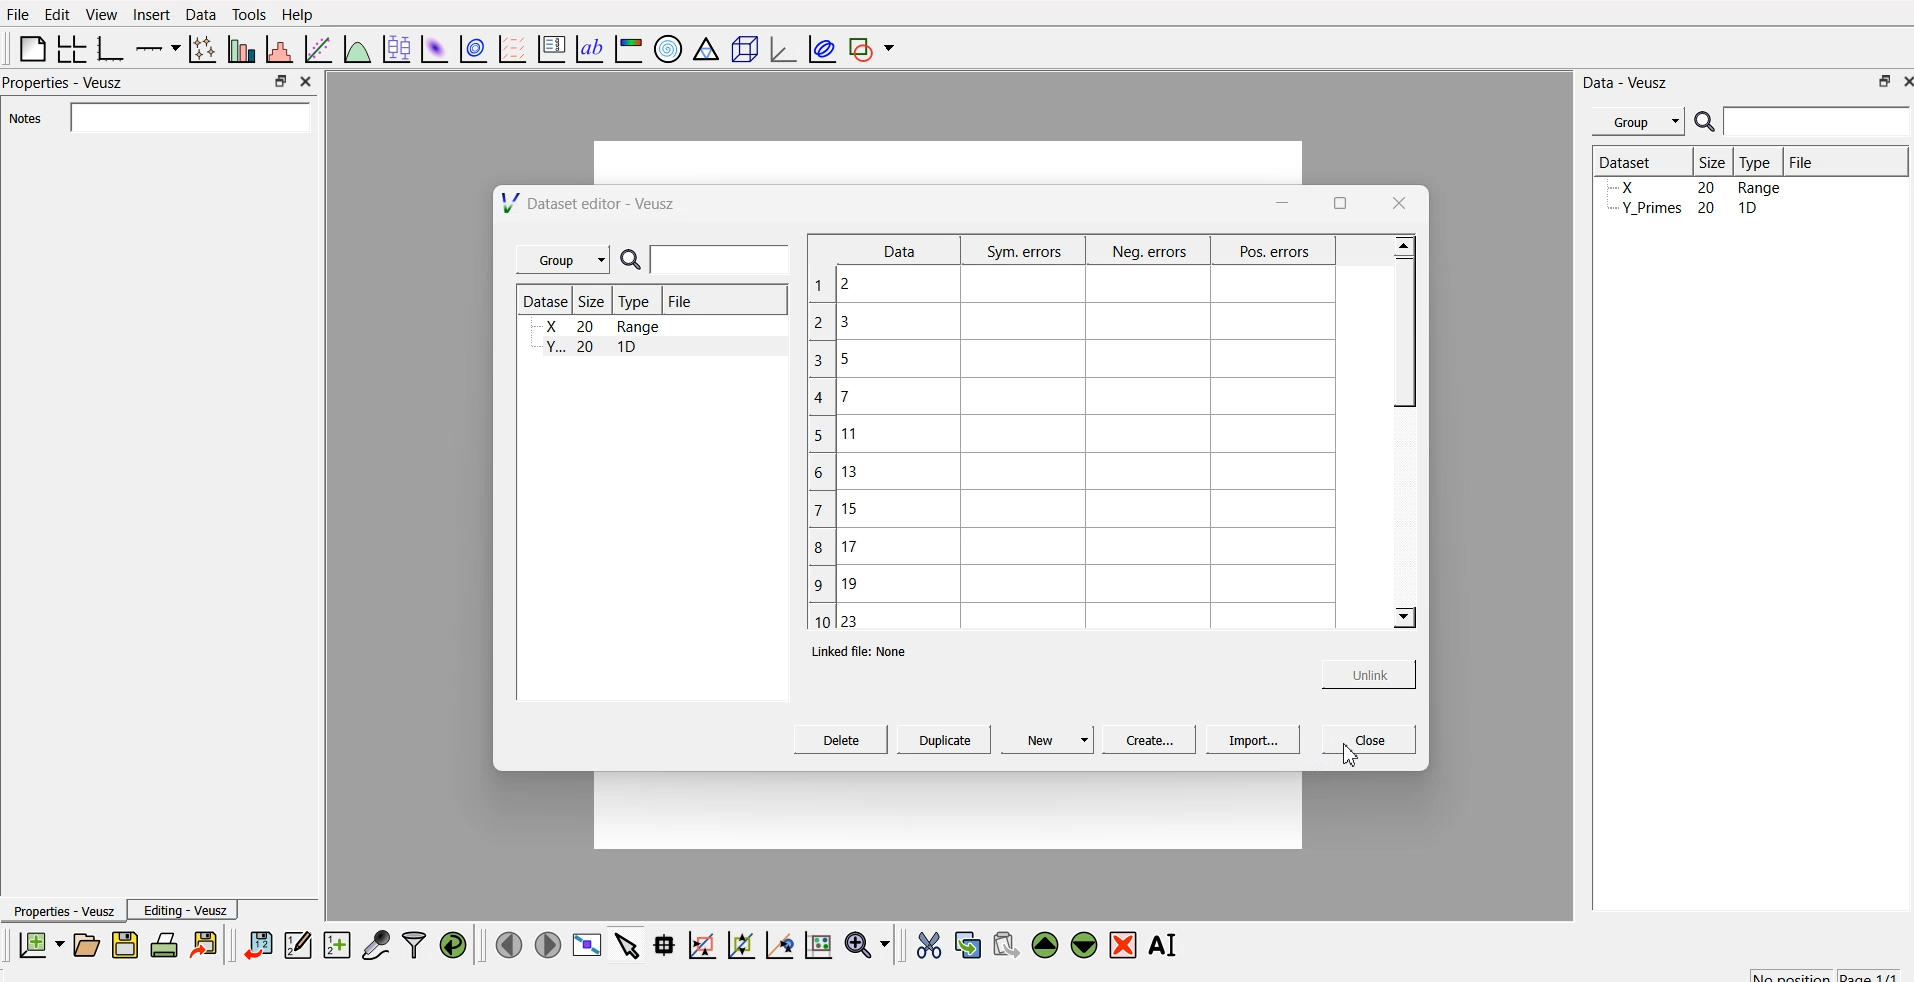 The width and height of the screenshot is (1914, 982). I want to click on open a document, so click(85, 944).